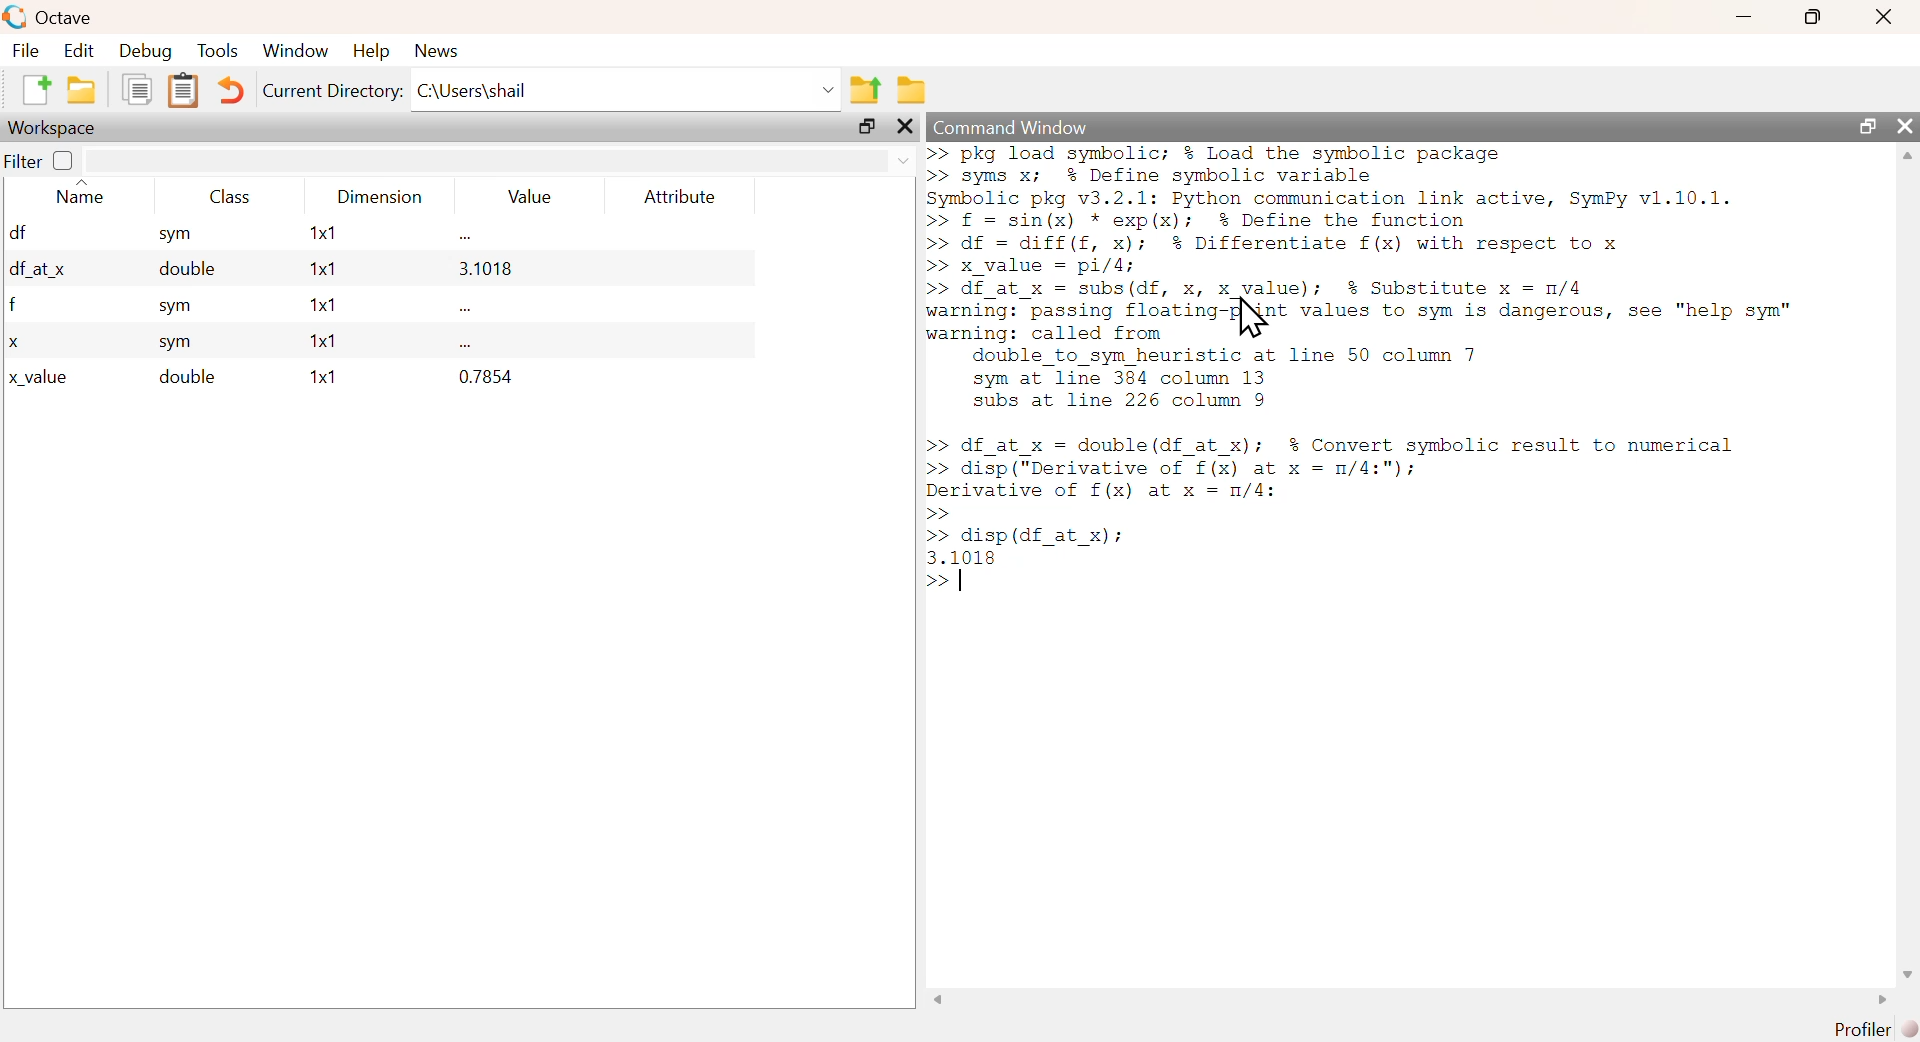 This screenshot has height=1042, width=1920. I want to click on scroll down, so click(1907, 974).